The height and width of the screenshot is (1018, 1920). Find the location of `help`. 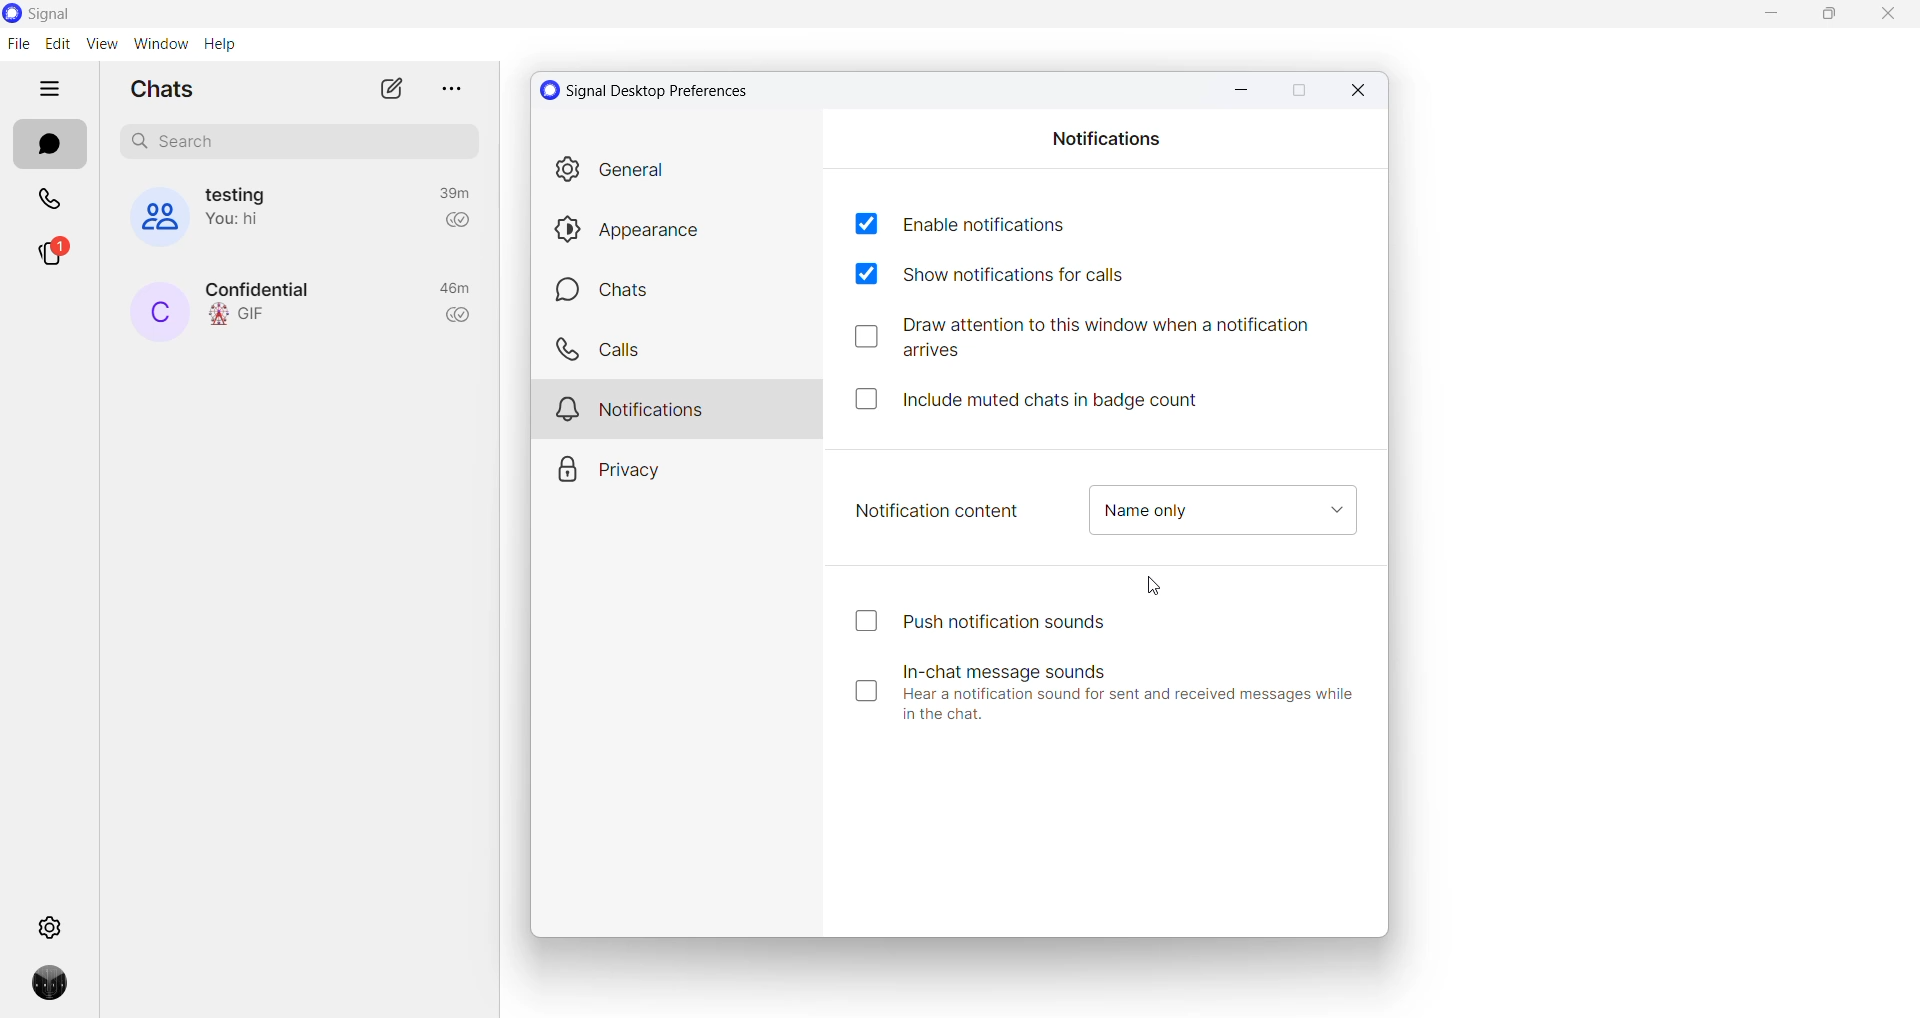

help is located at coordinates (218, 44).